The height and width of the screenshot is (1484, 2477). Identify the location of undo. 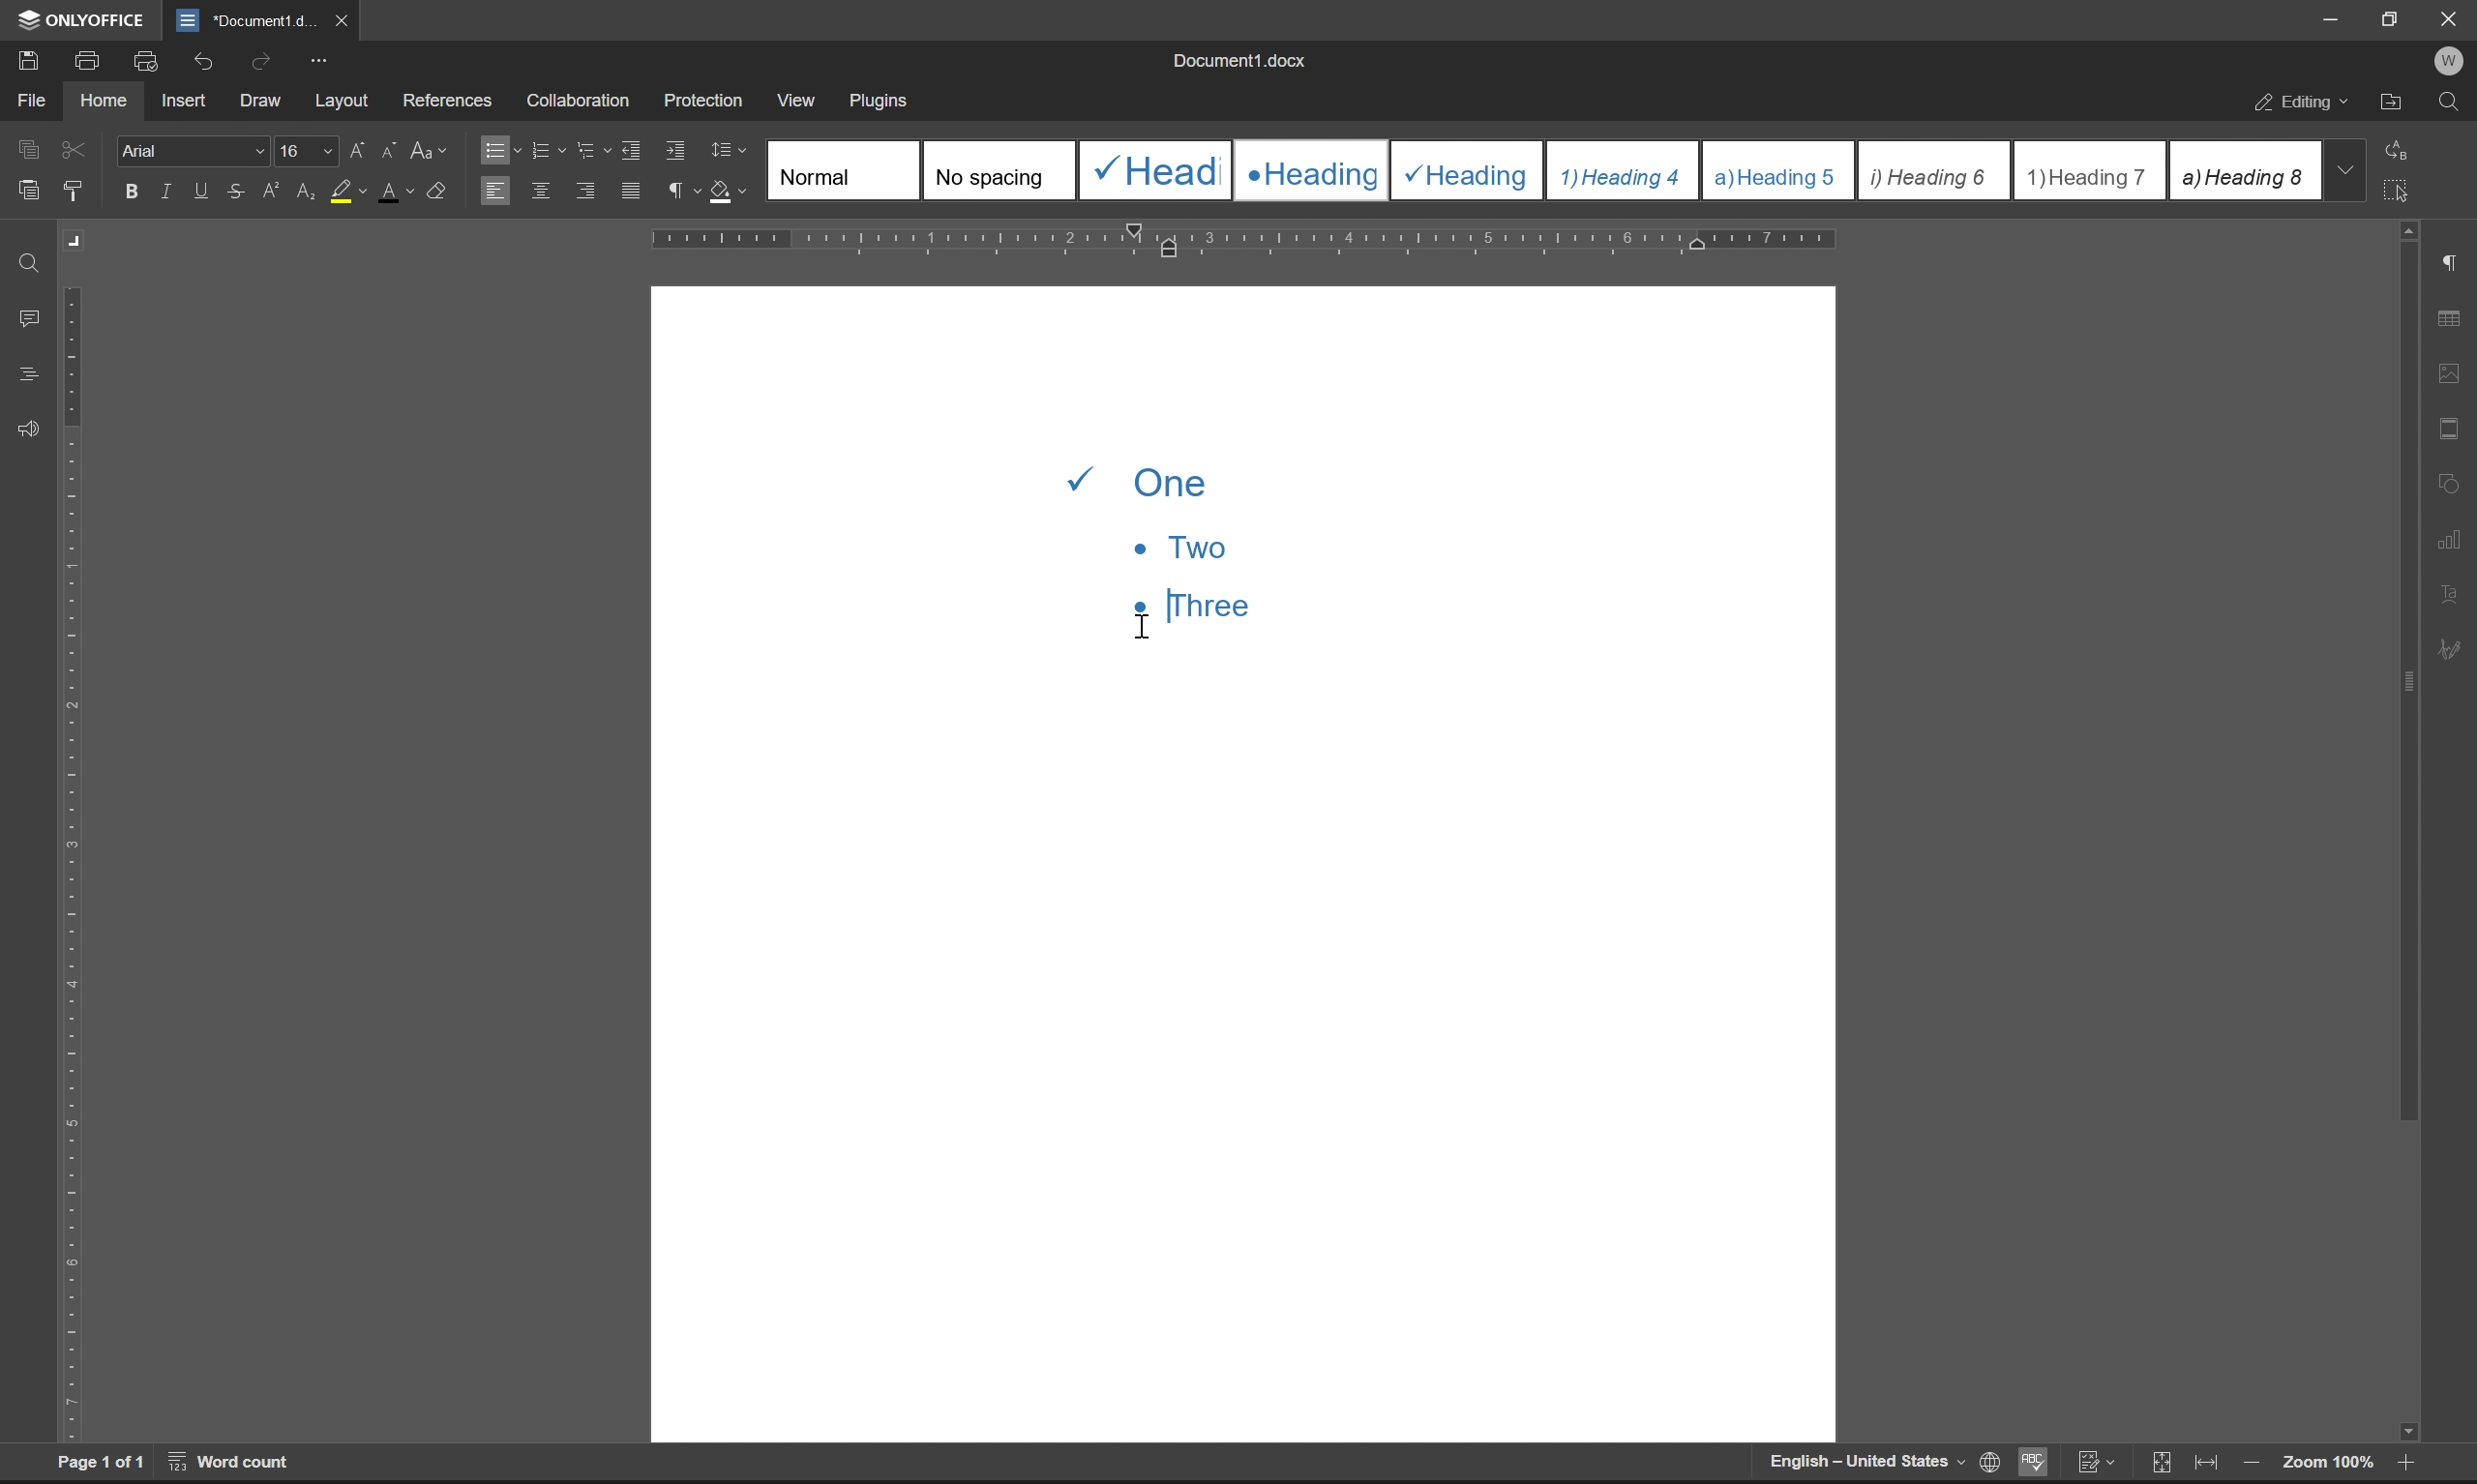
(200, 64).